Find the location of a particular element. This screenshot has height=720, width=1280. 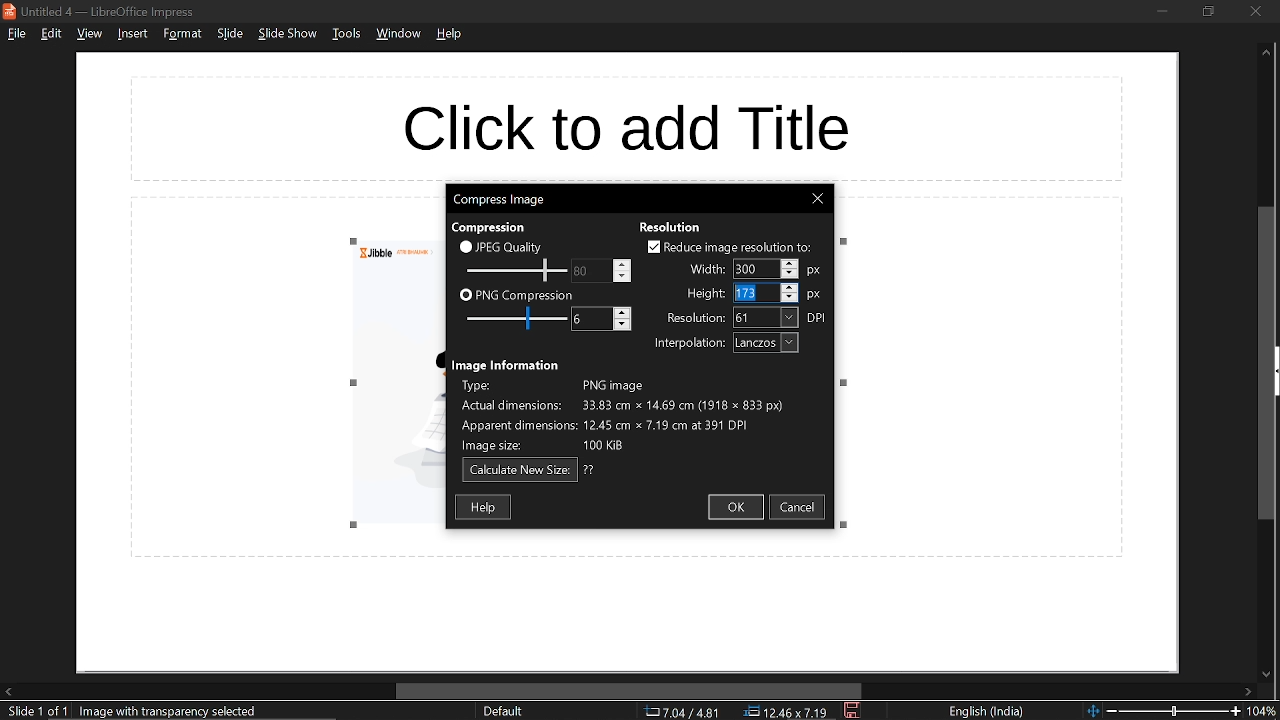

ok is located at coordinates (738, 508).